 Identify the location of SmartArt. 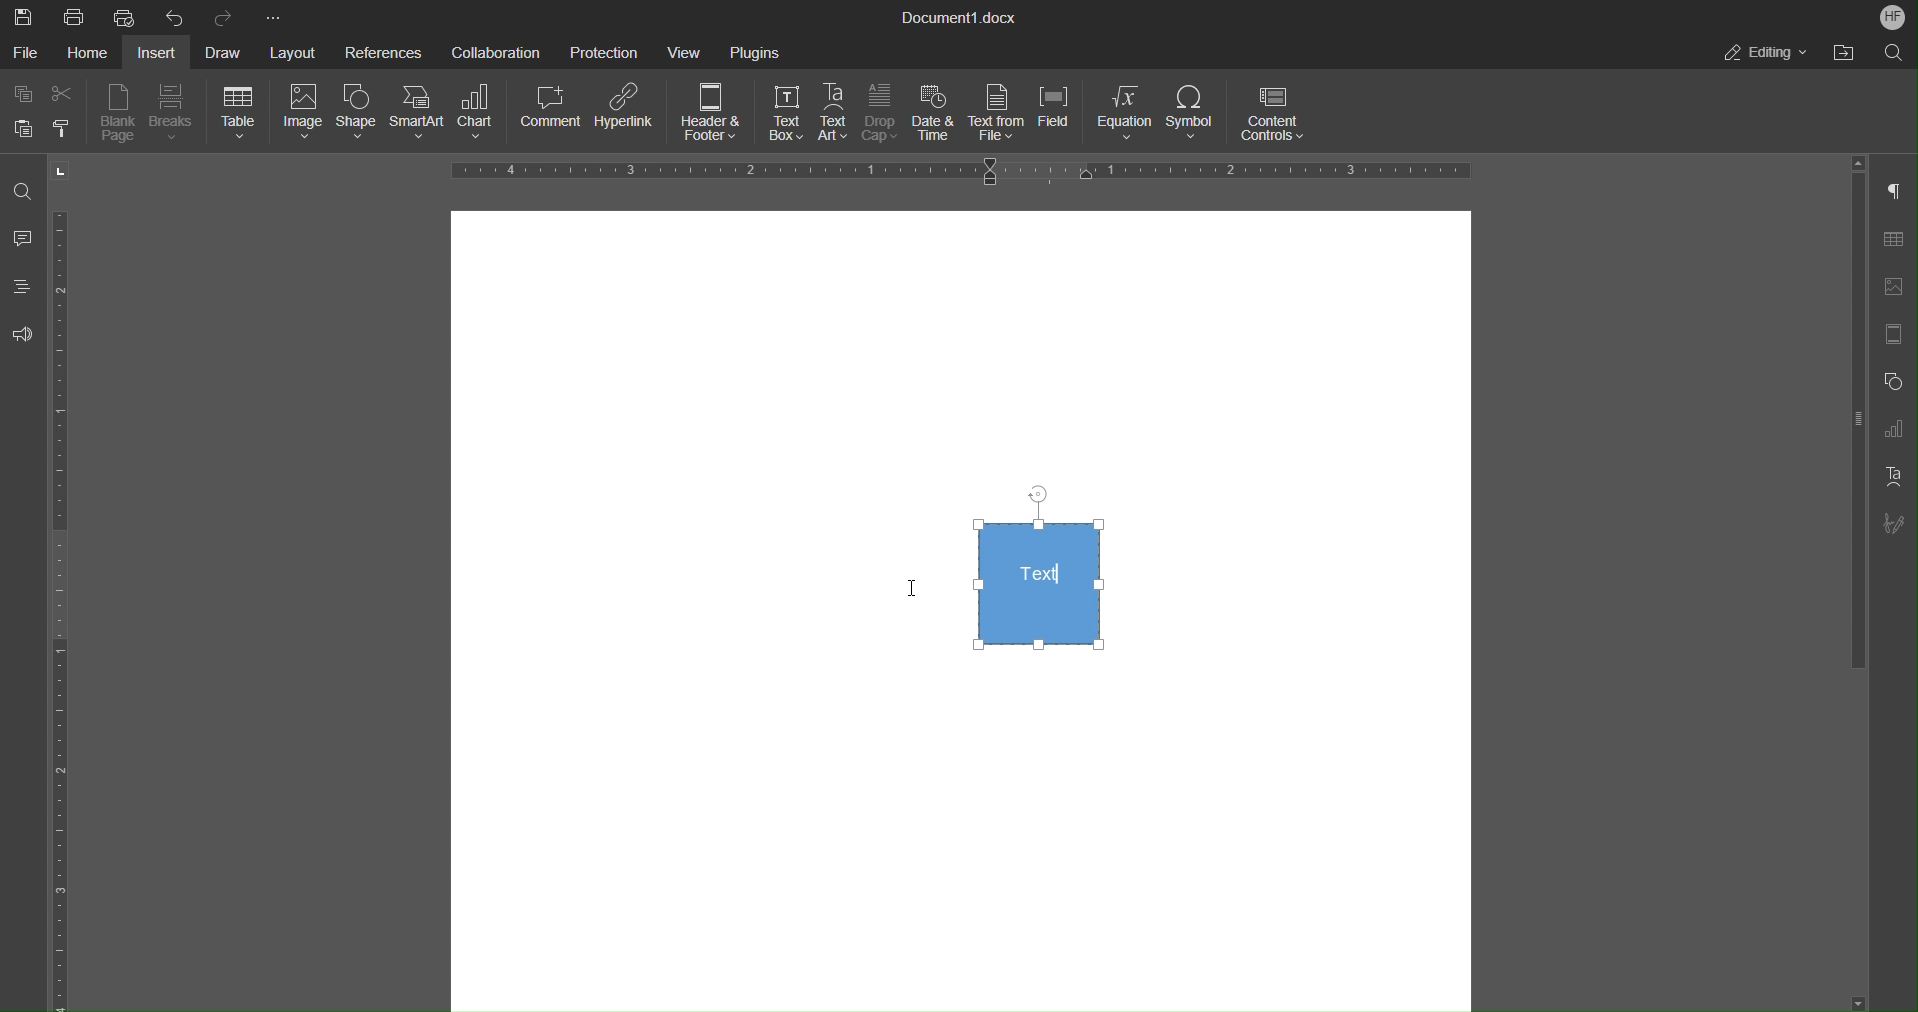
(420, 114).